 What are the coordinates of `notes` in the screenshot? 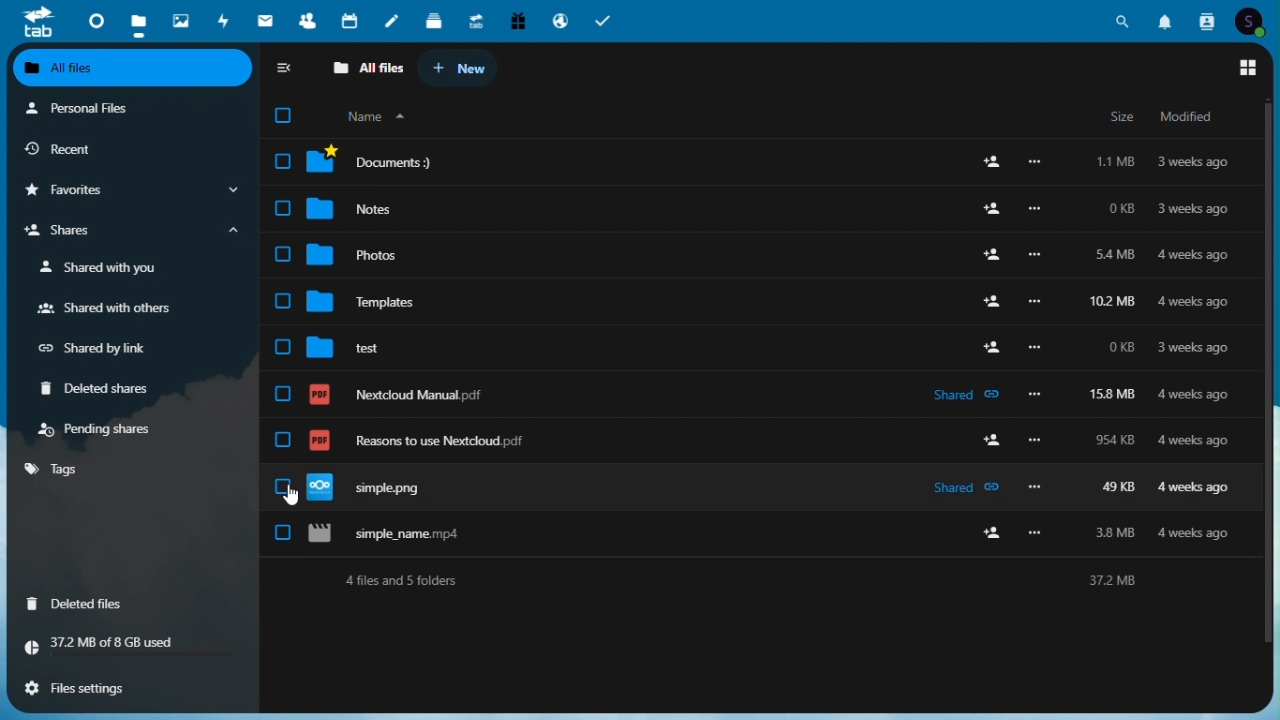 It's located at (395, 17).